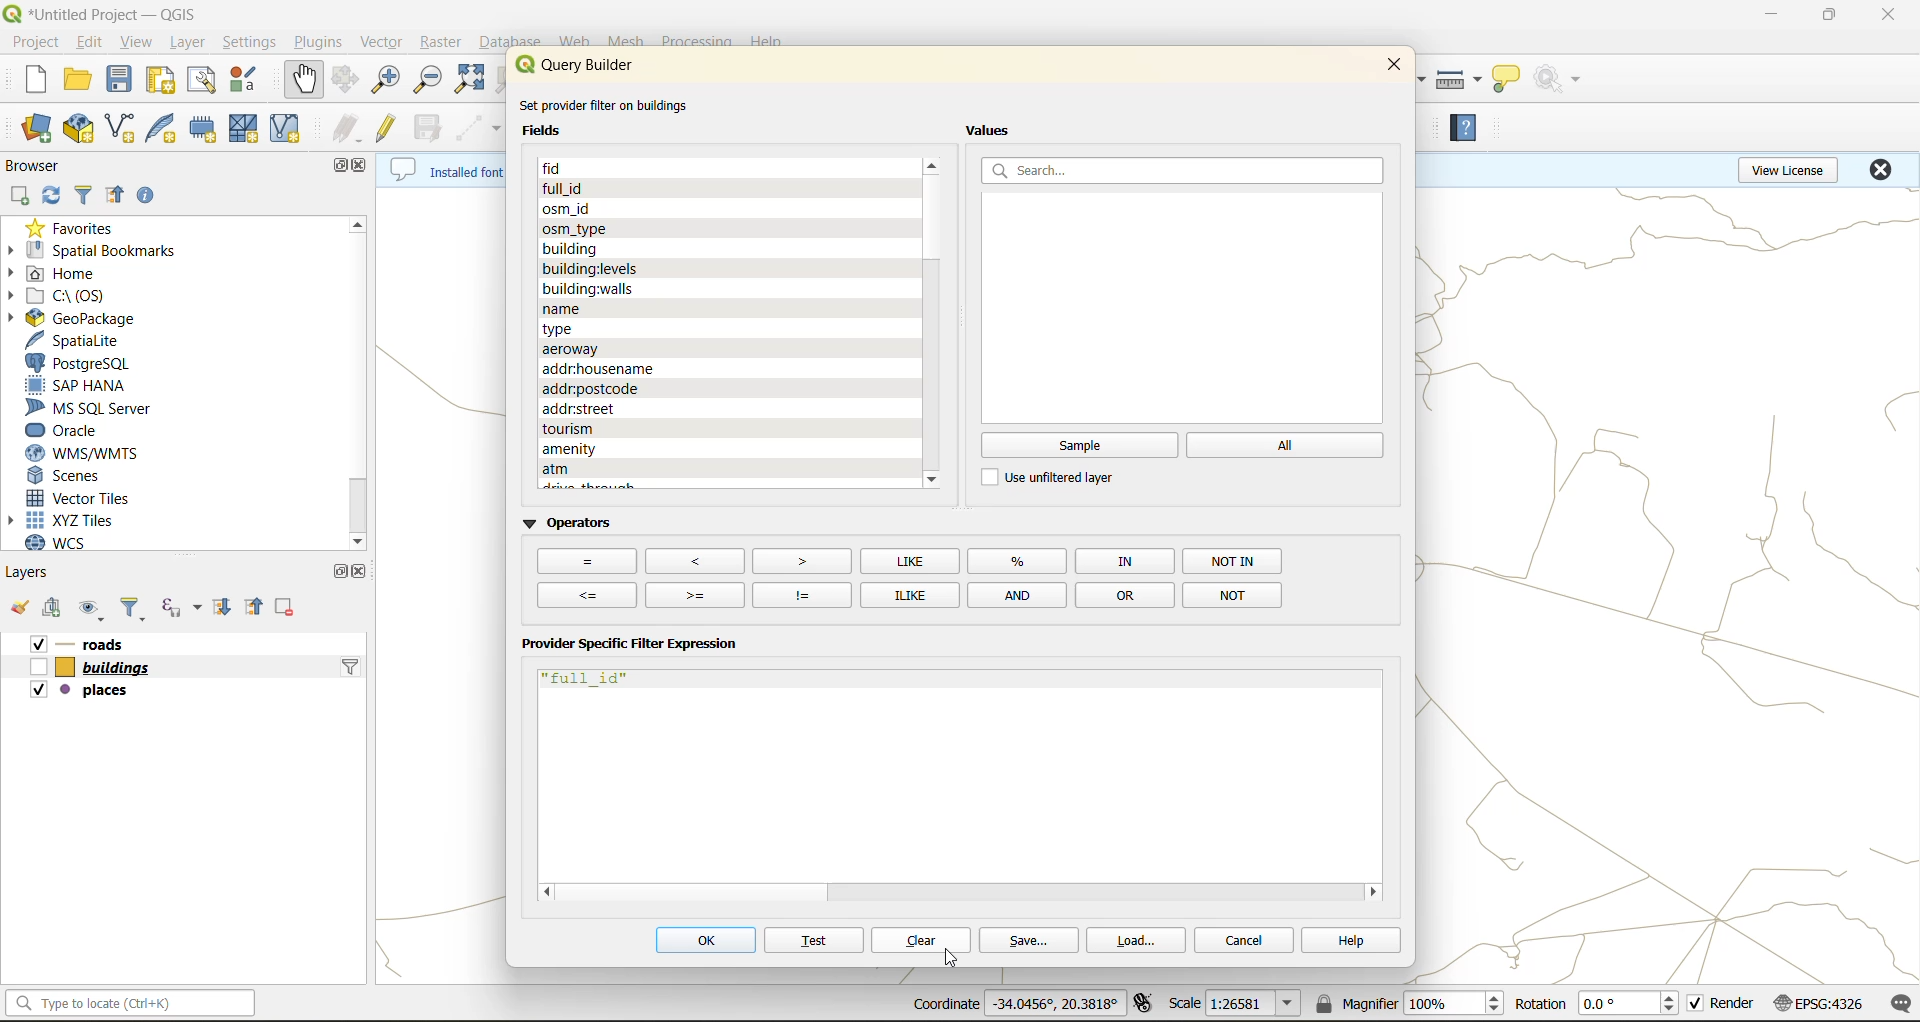 The width and height of the screenshot is (1920, 1022). I want to click on log messages, so click(1895, 1003).